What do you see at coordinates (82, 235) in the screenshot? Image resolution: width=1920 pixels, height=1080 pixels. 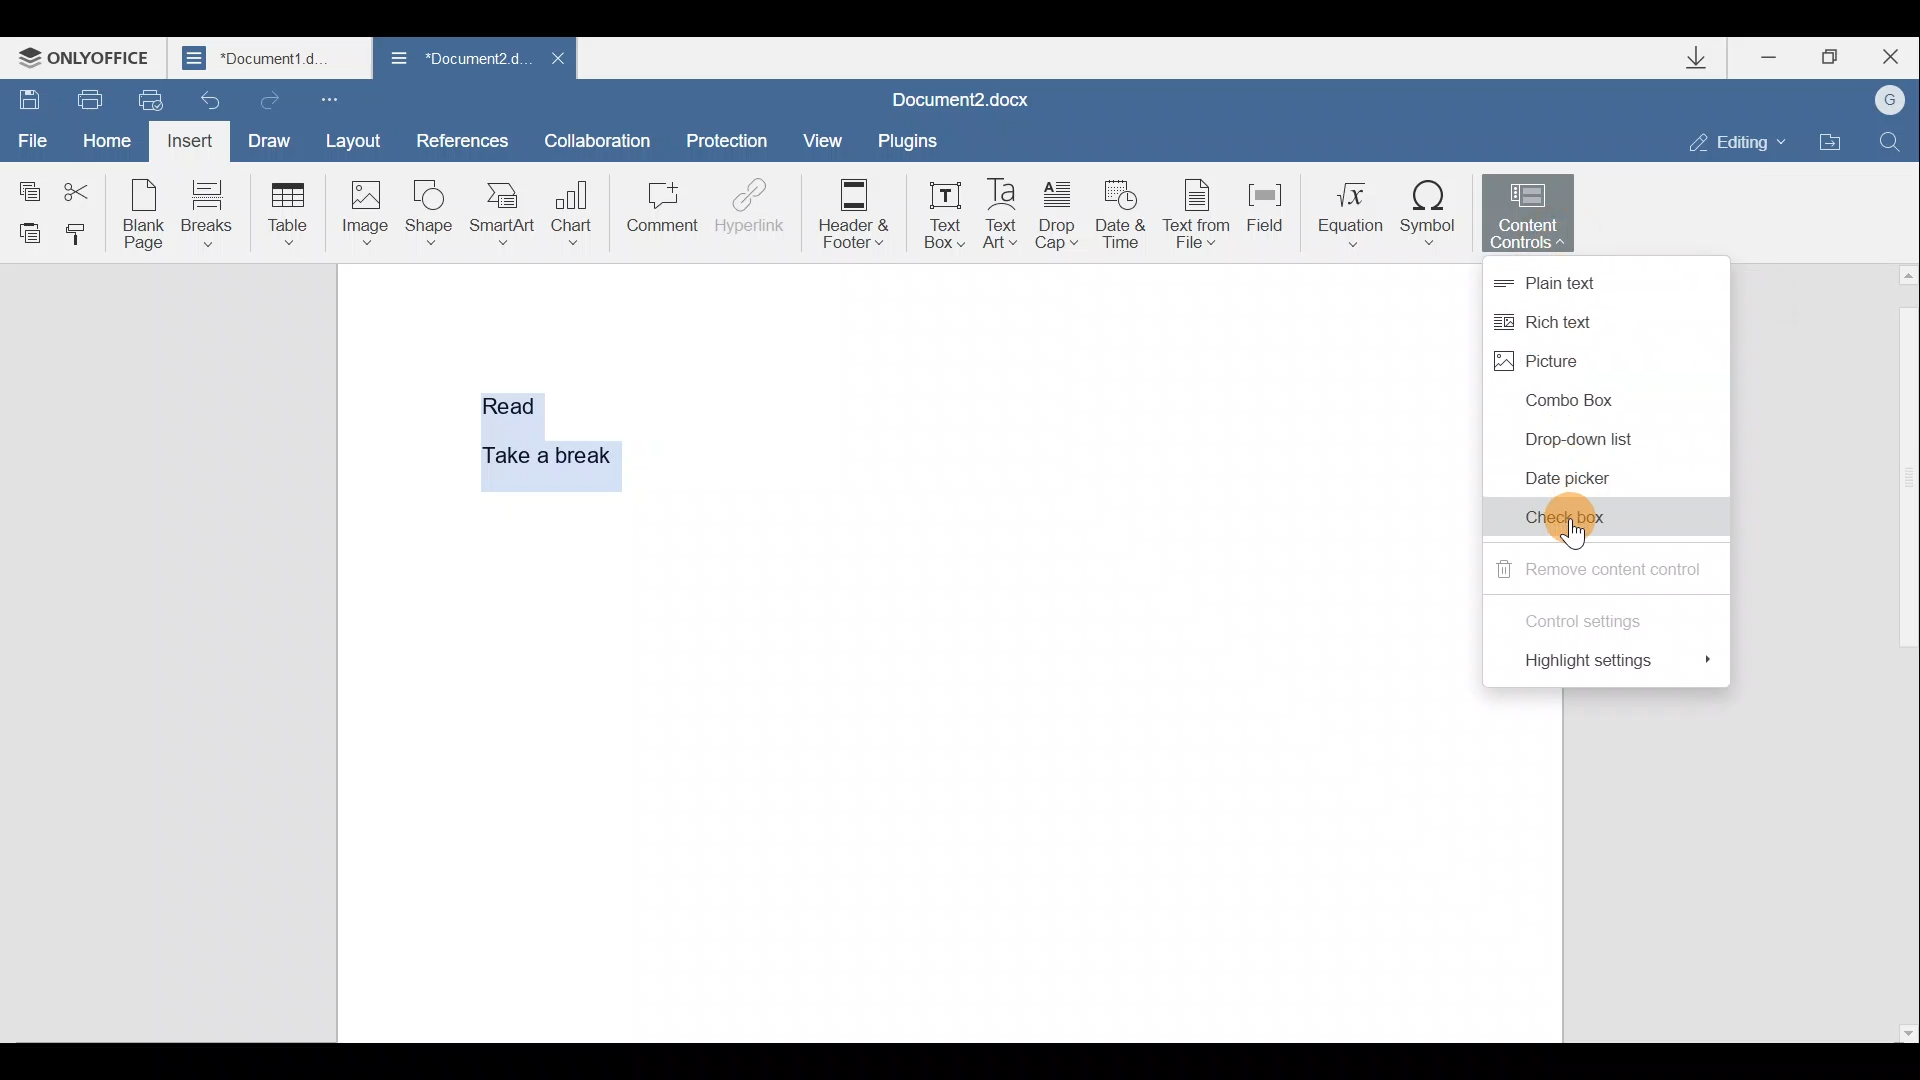 I see `Copy style` at bounding box center [82, 235].